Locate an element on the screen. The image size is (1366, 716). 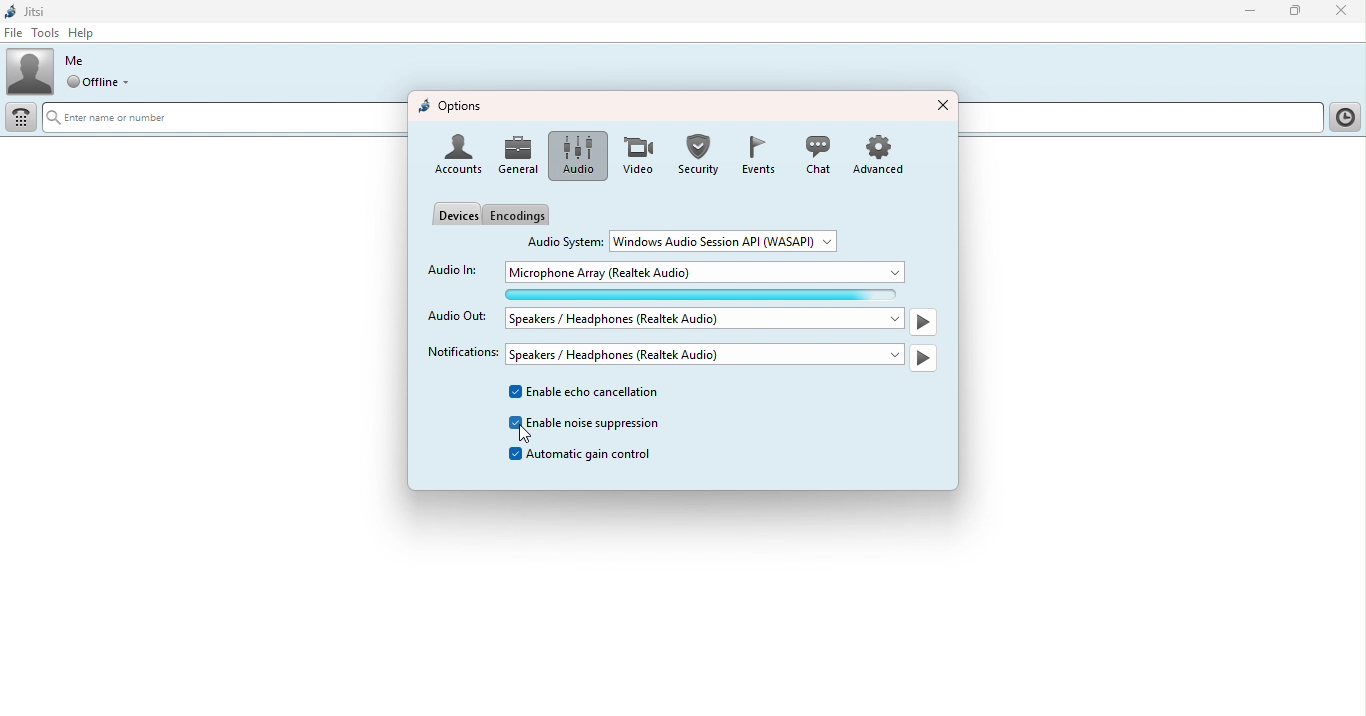
Enable echo cancellation is located at coordinates (591, 394).